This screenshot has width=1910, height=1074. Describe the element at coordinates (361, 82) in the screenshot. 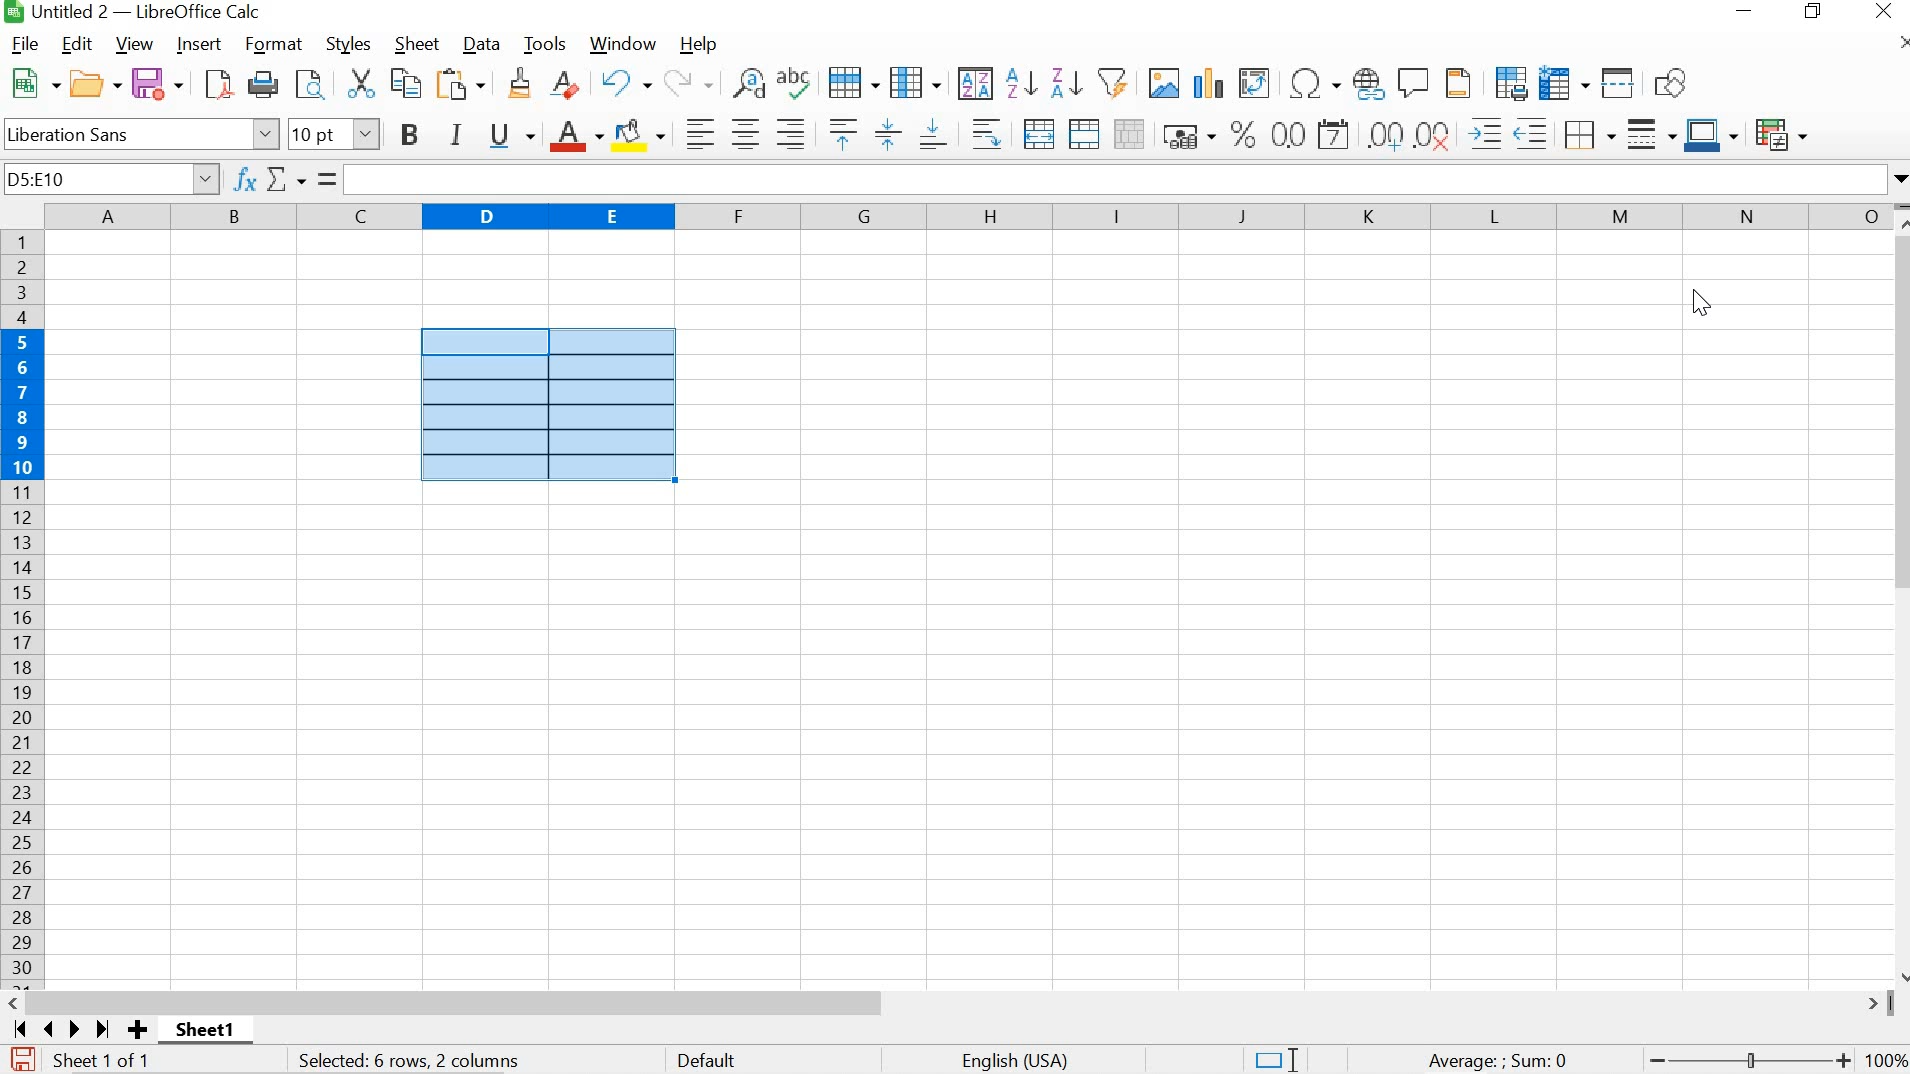

I see `CUT` at that location.